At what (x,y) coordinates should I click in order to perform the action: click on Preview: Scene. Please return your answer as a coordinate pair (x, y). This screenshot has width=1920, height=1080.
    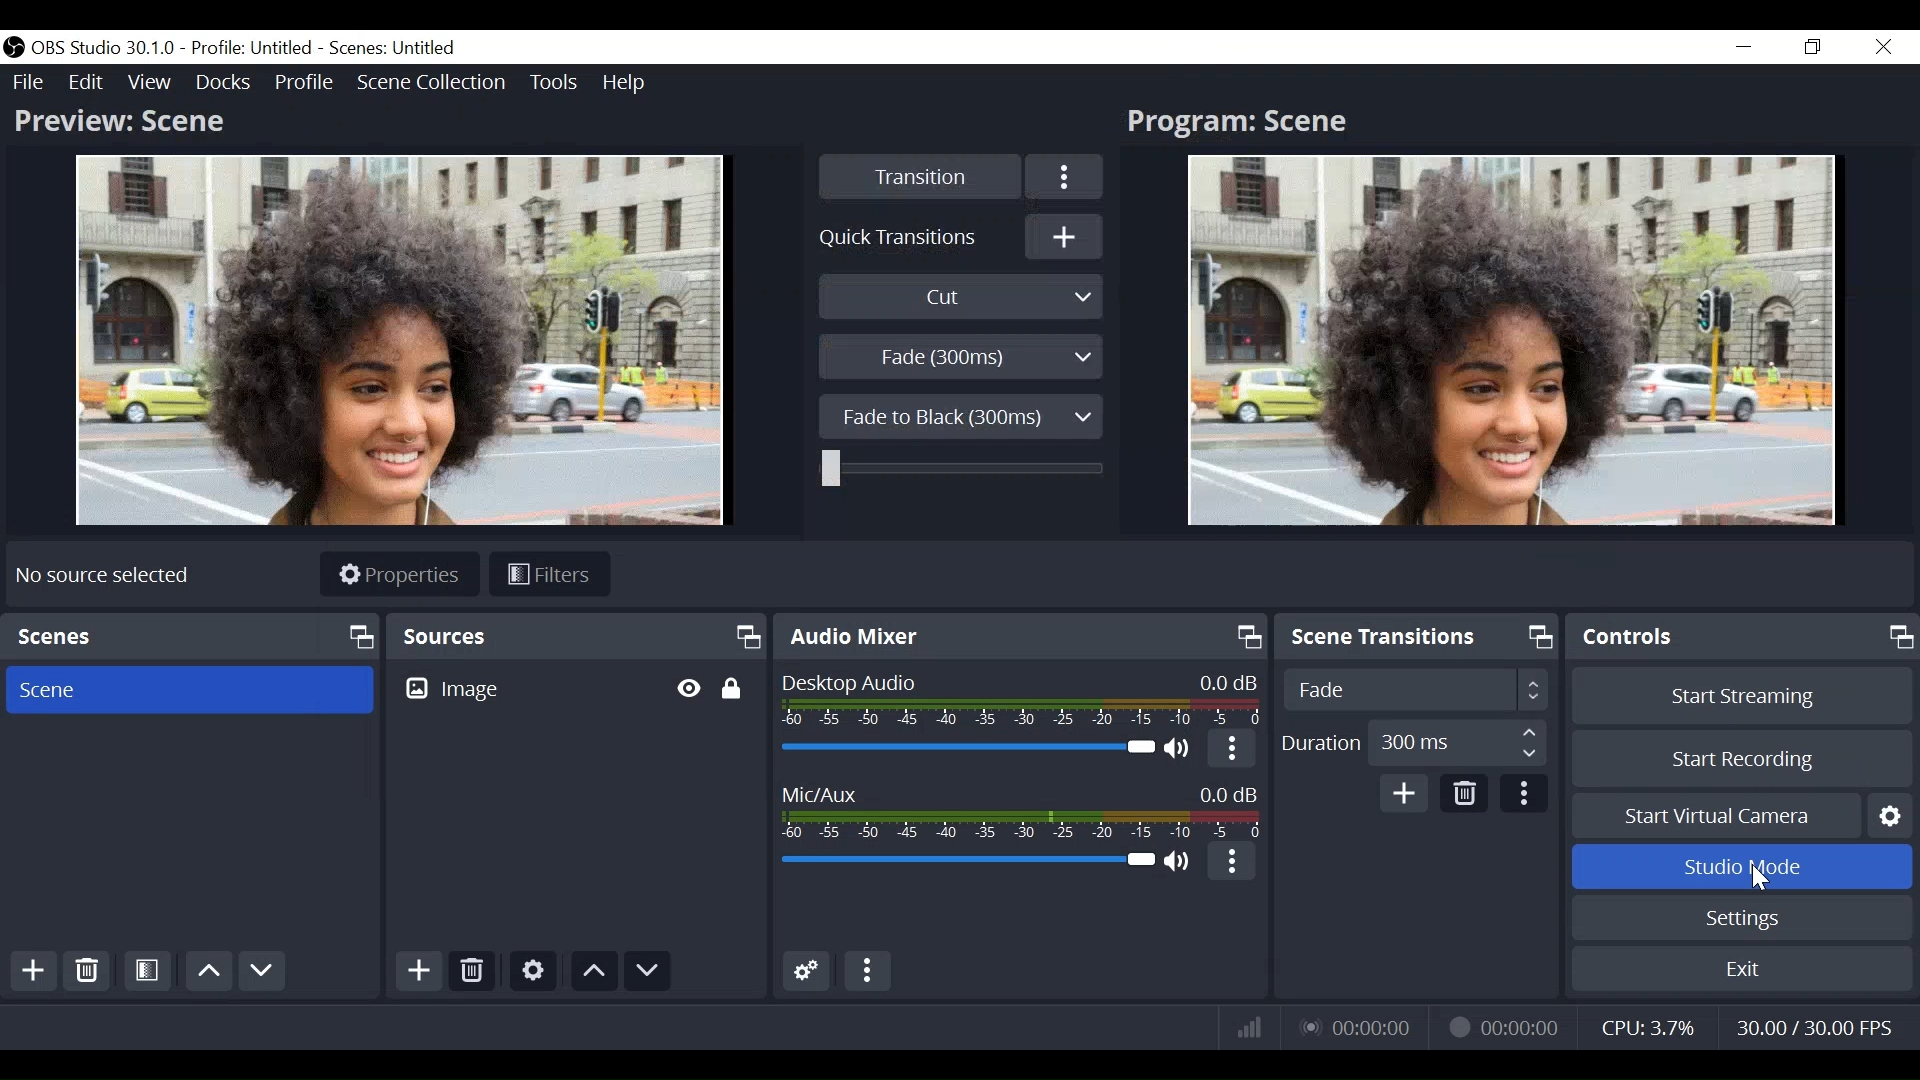
    Looking at the image, I should click on (127, 124).